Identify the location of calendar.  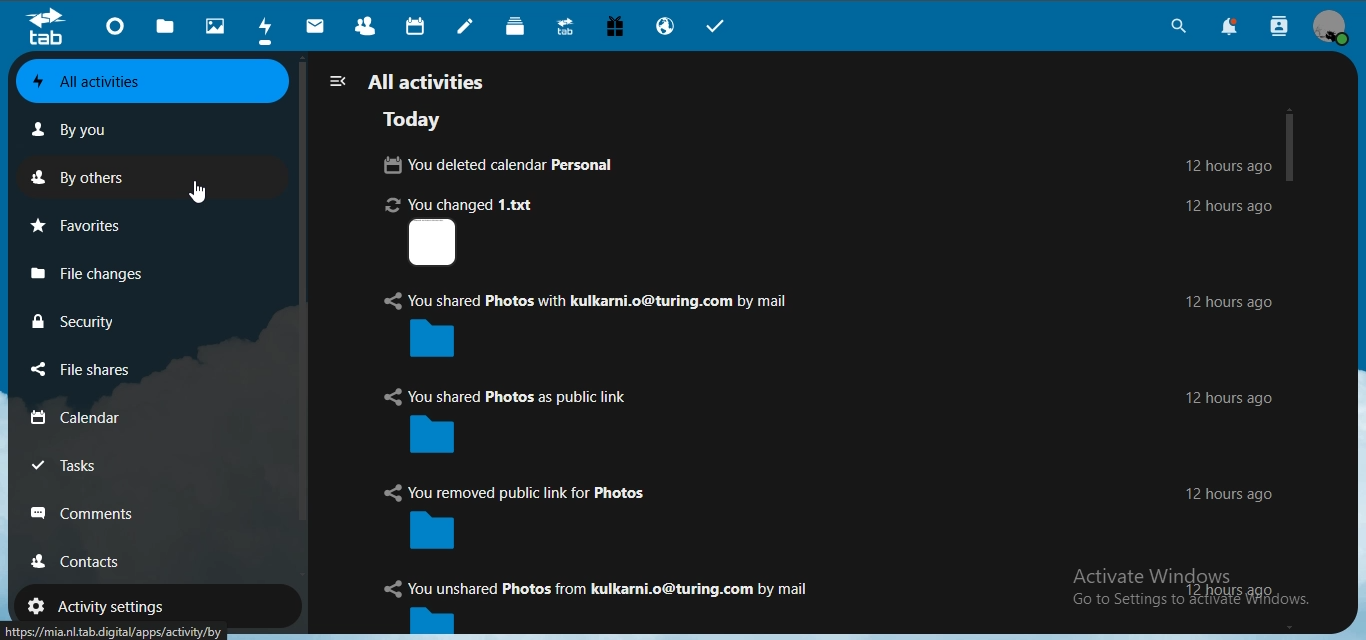
(417, 25).